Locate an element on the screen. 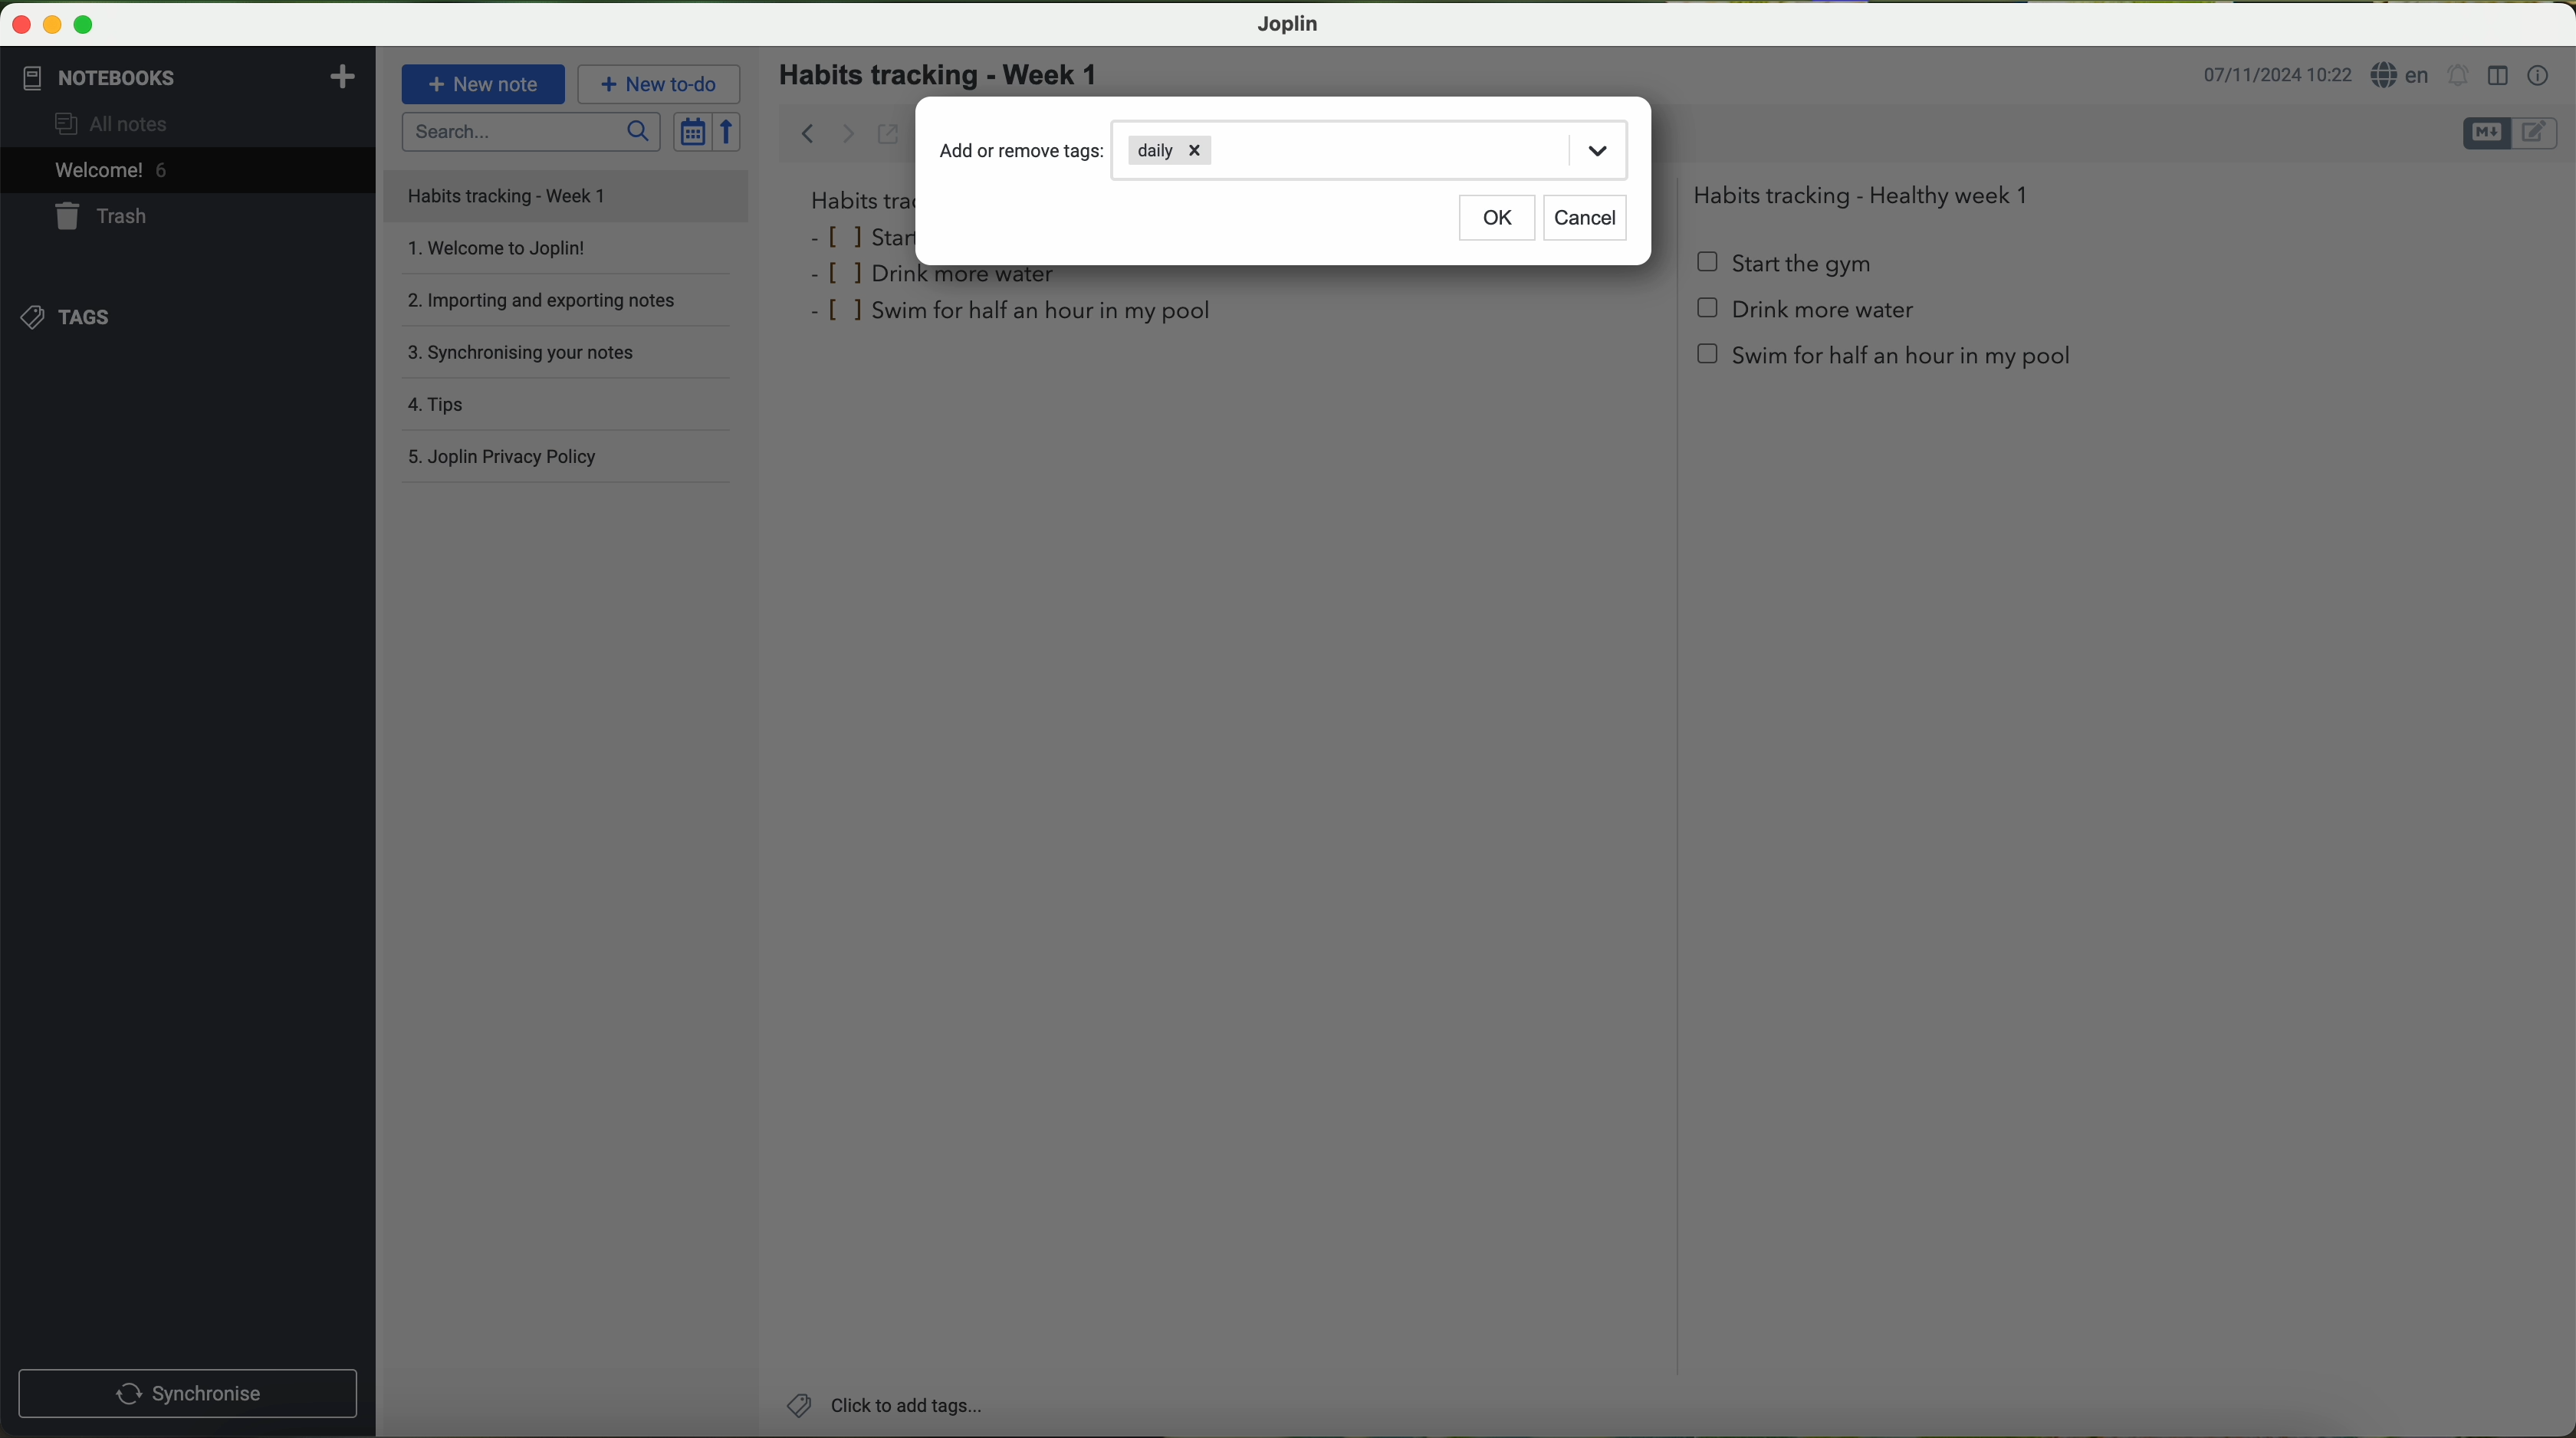 The width and height of the screenshot is (2576, 1438). daily tag is located at coordinates (1169, 149).